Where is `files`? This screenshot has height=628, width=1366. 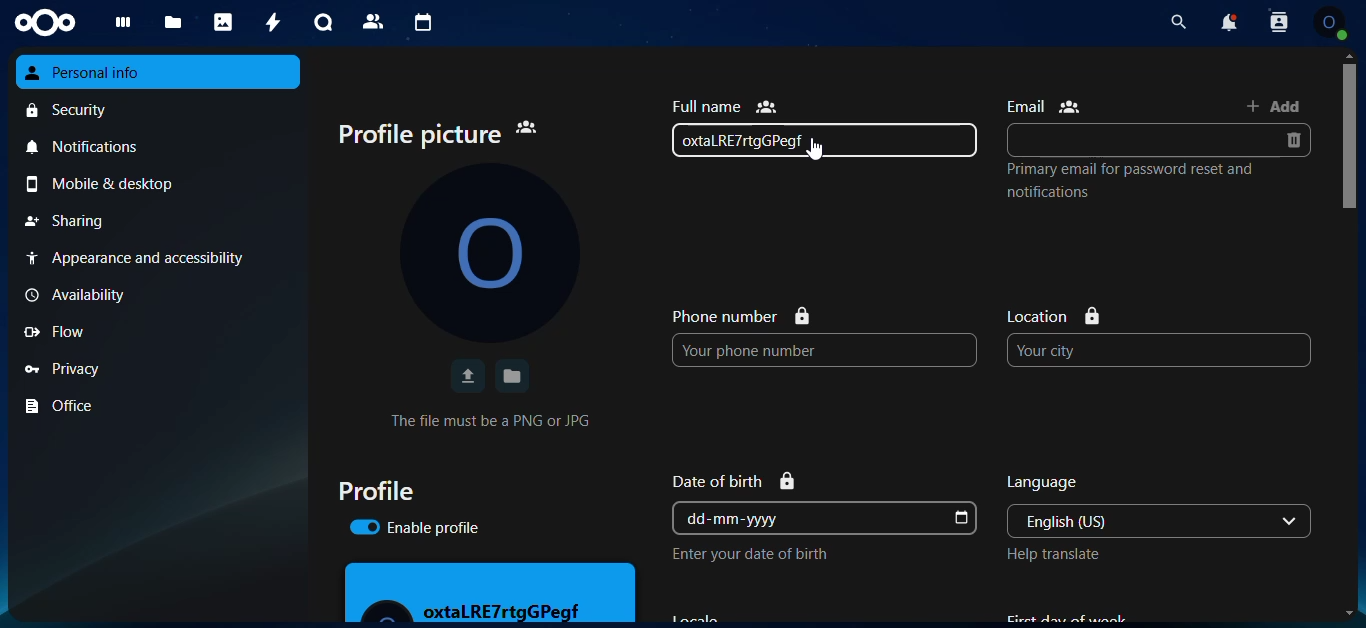 files is located at coordinates (169, 24).